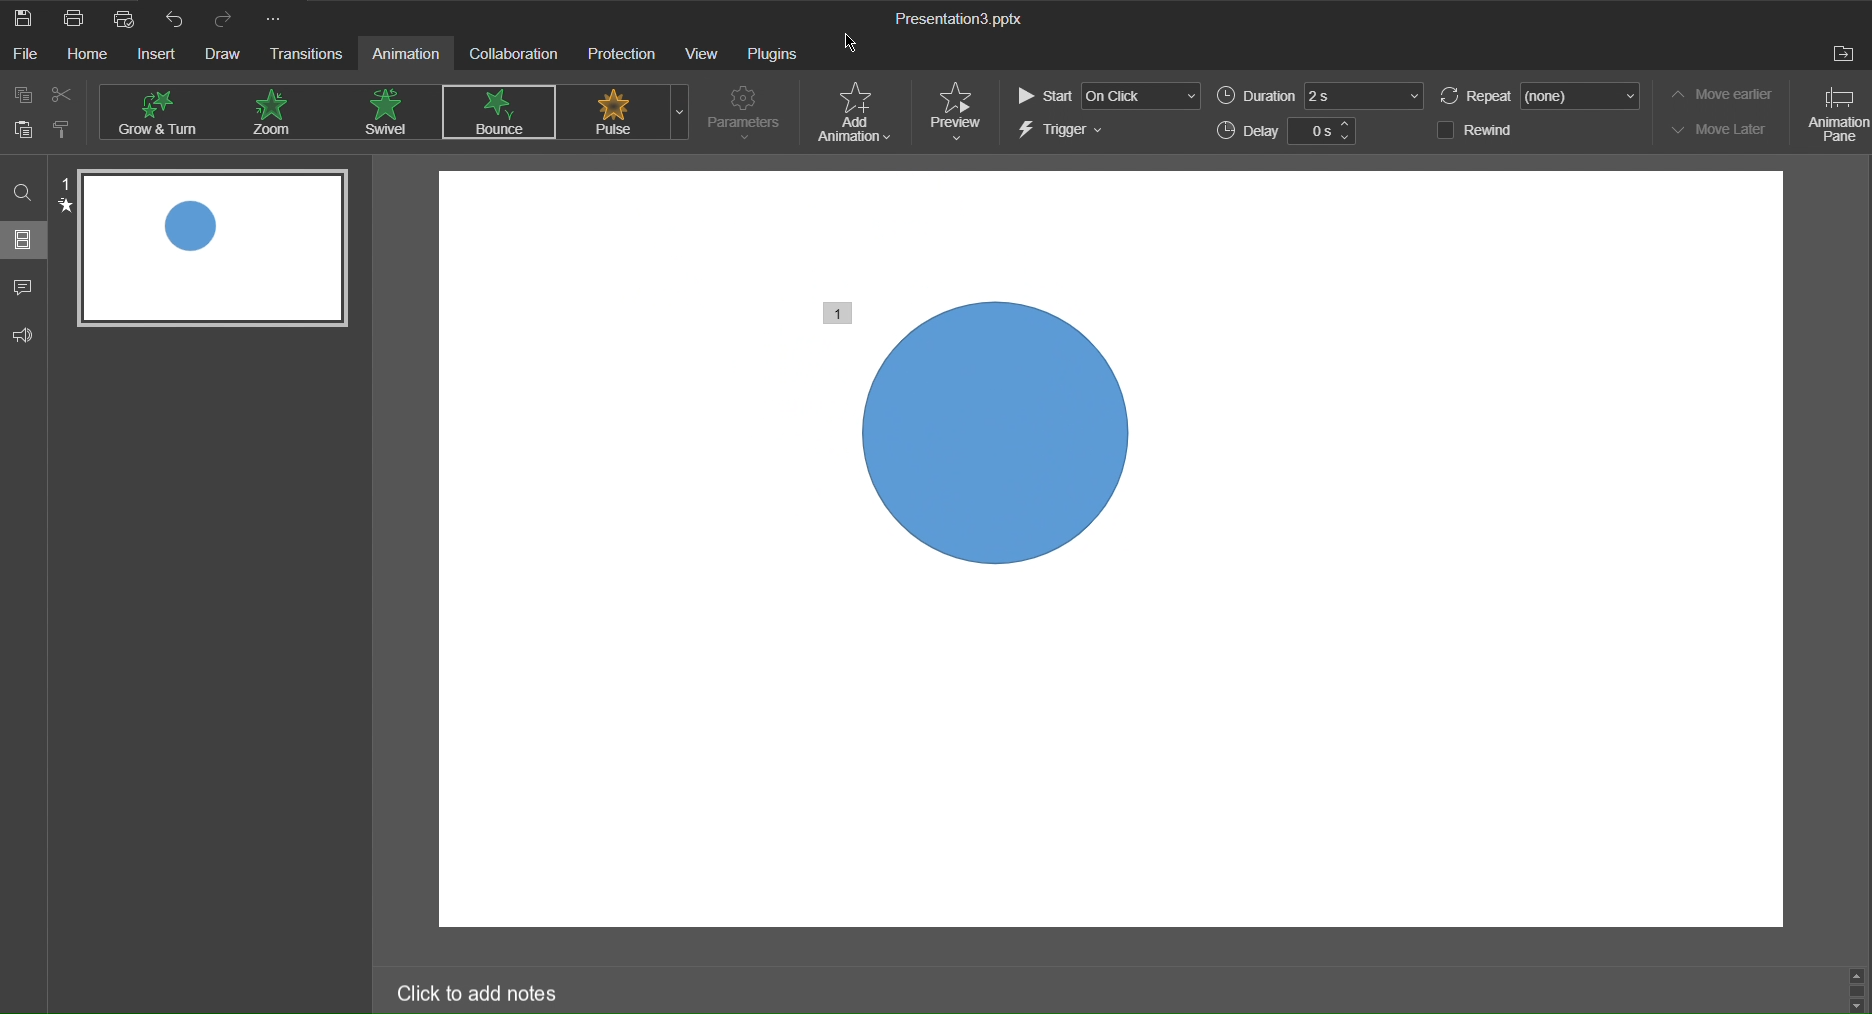  I want to click on Move earlier, so click(1727, 94).